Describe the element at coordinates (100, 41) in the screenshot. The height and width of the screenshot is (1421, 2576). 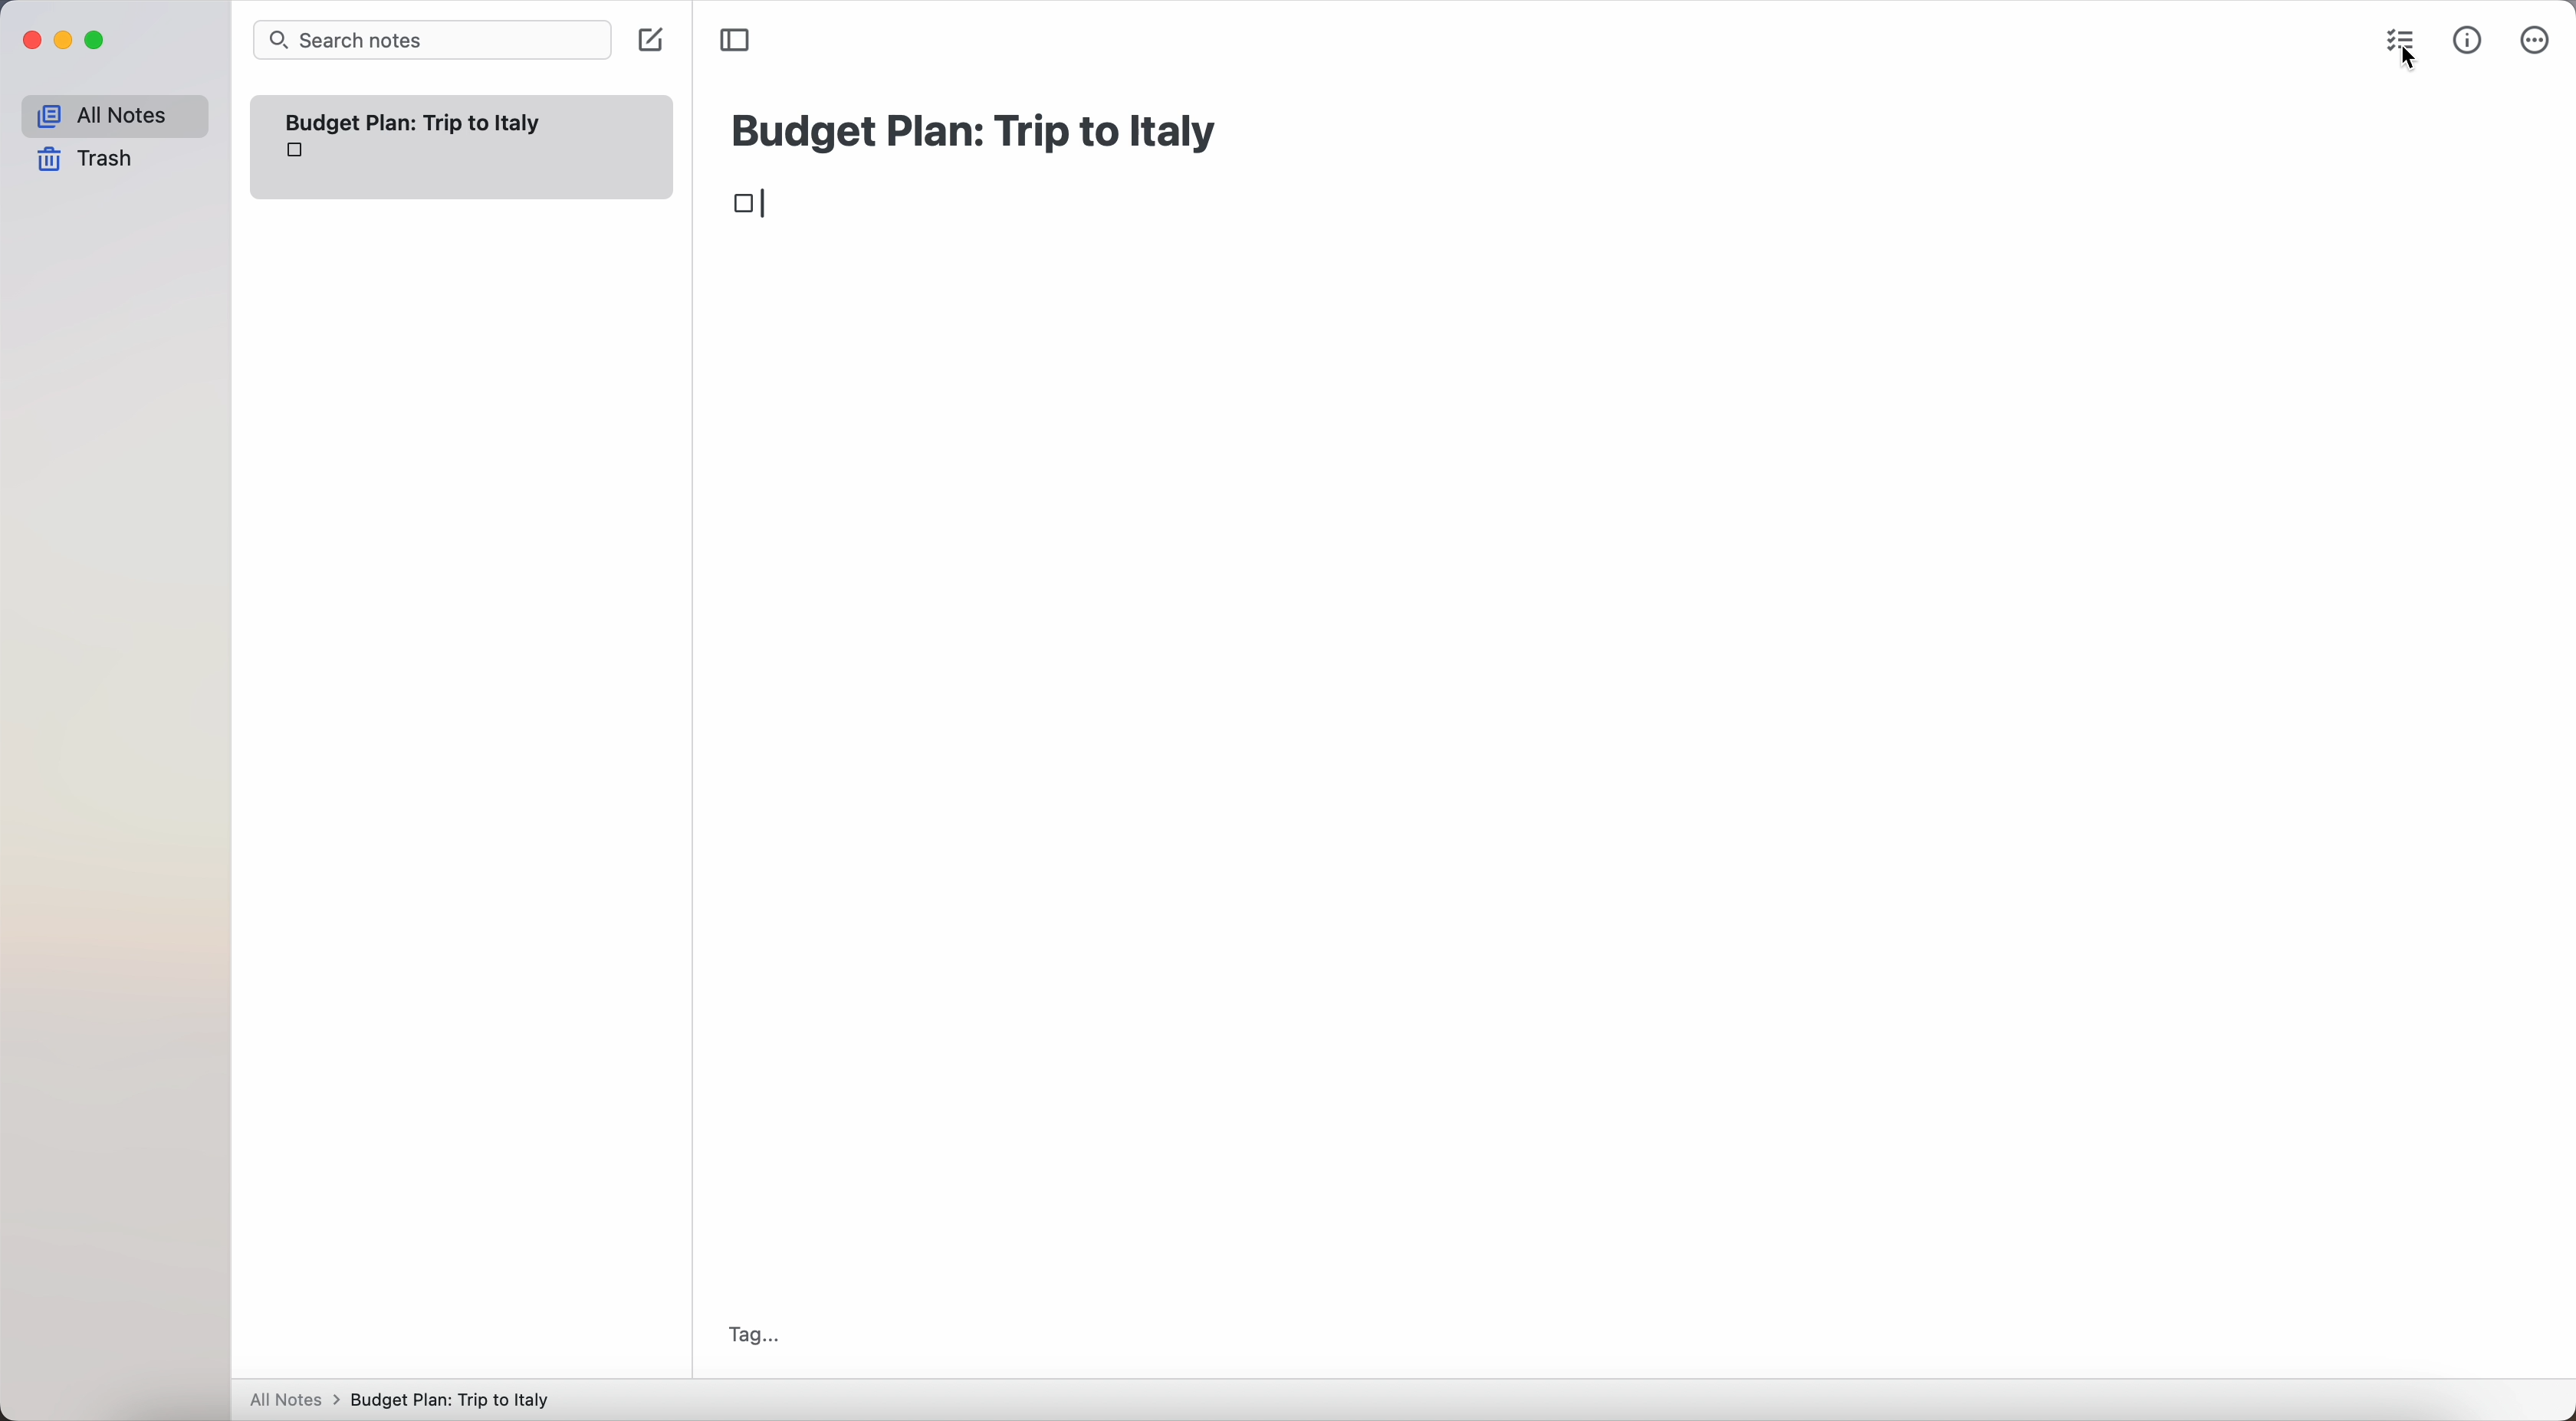
I see `maximize` at that location.